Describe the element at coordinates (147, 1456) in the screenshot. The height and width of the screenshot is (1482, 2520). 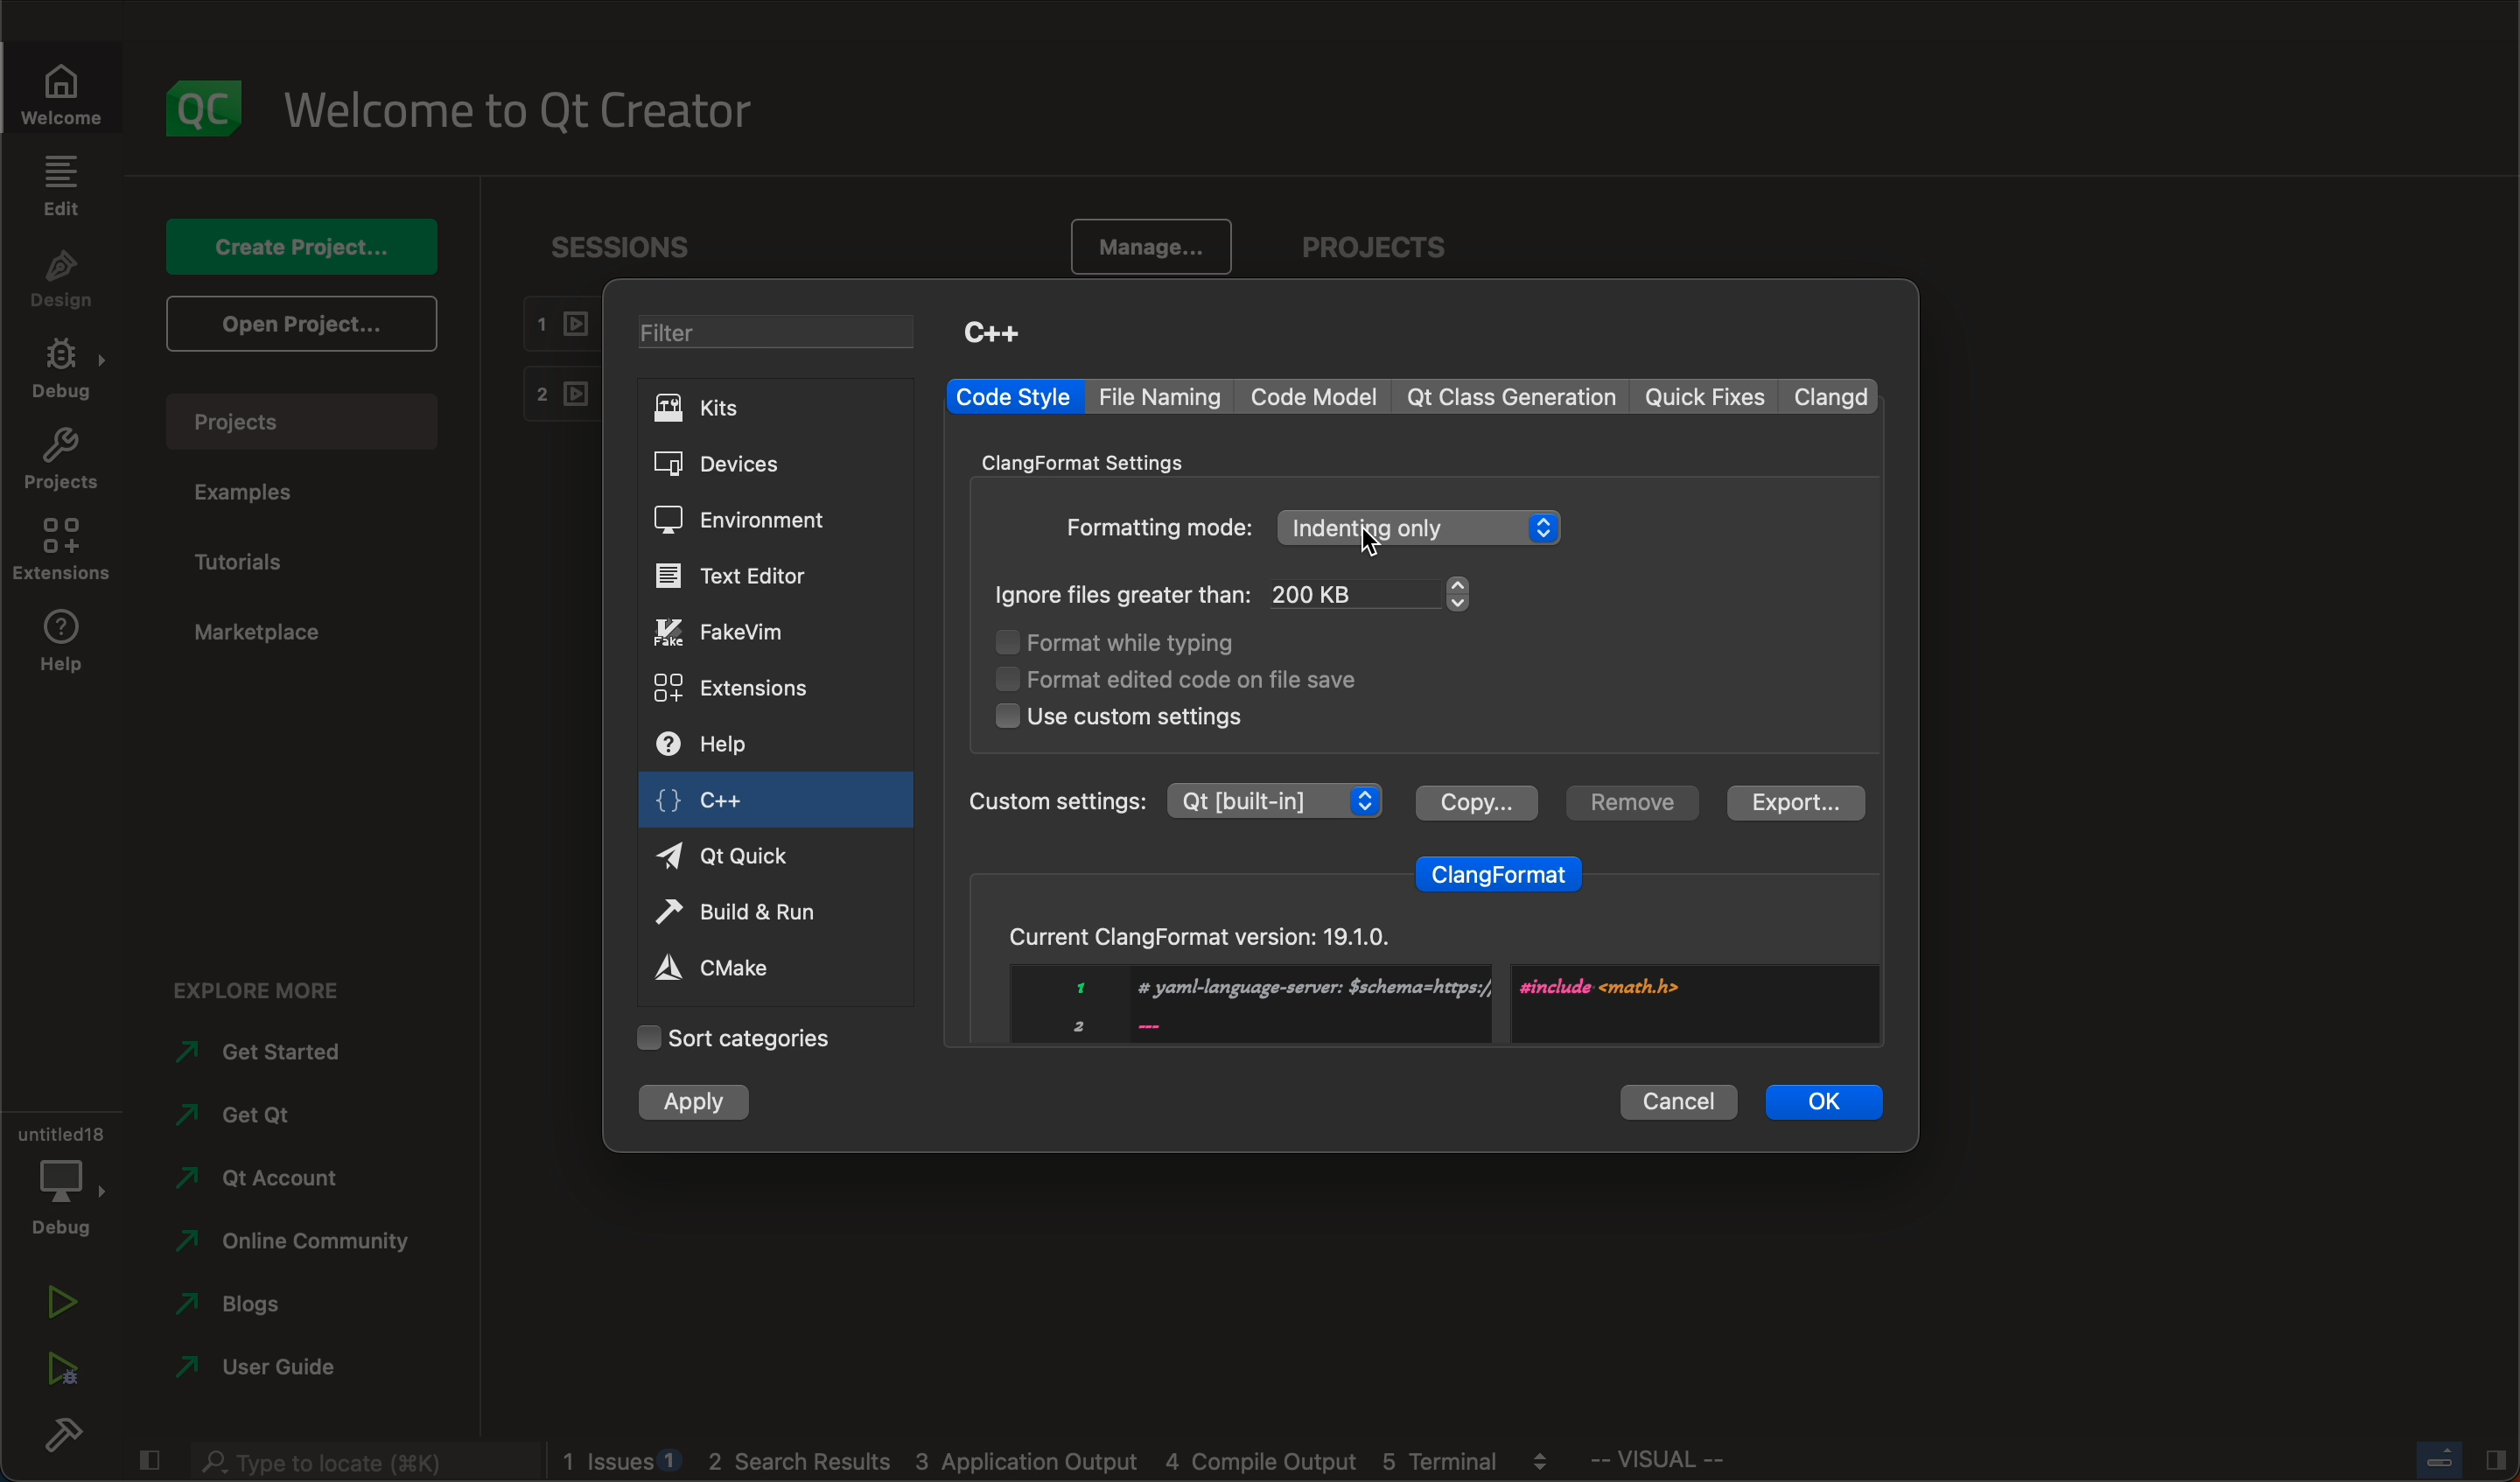
I see `close slide bar` at that location.